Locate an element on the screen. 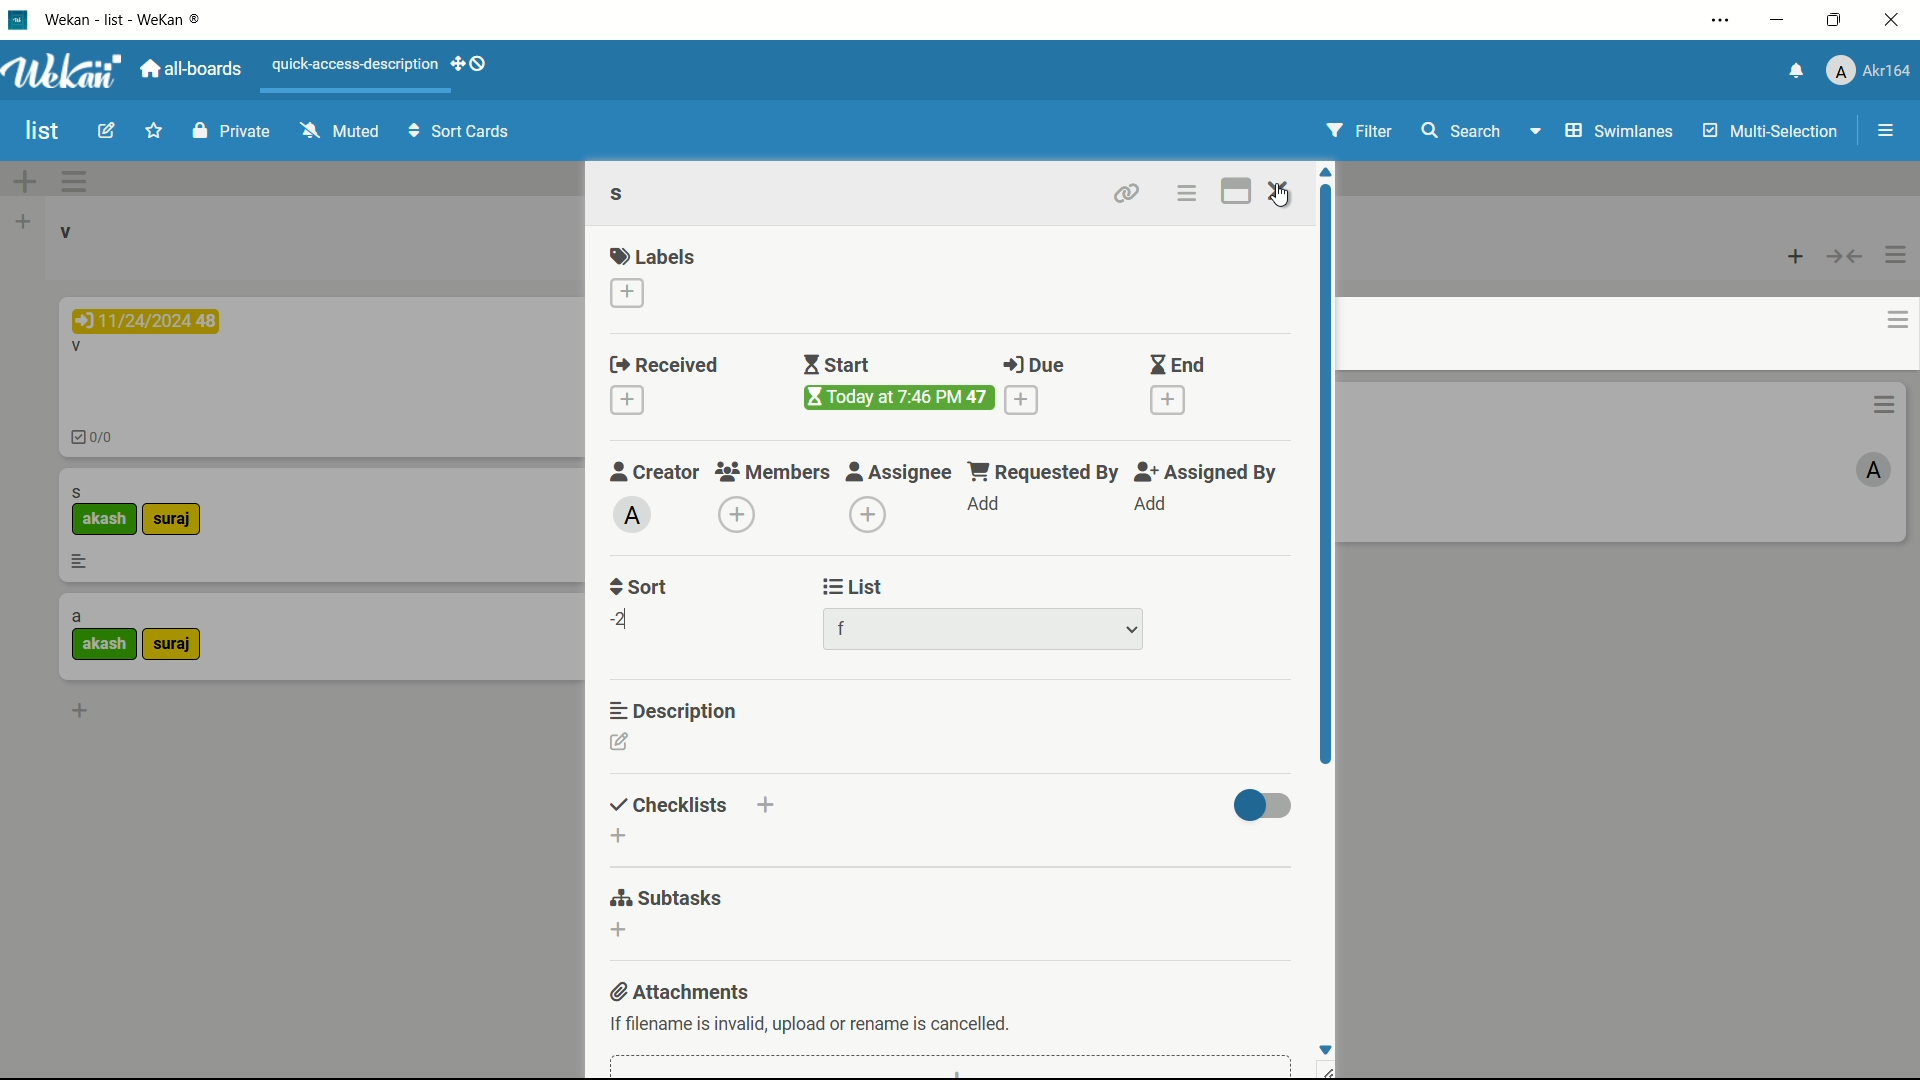 The width and height of the screenshot is (1920, 1080). card actions is located at coordinates (1895, 320).